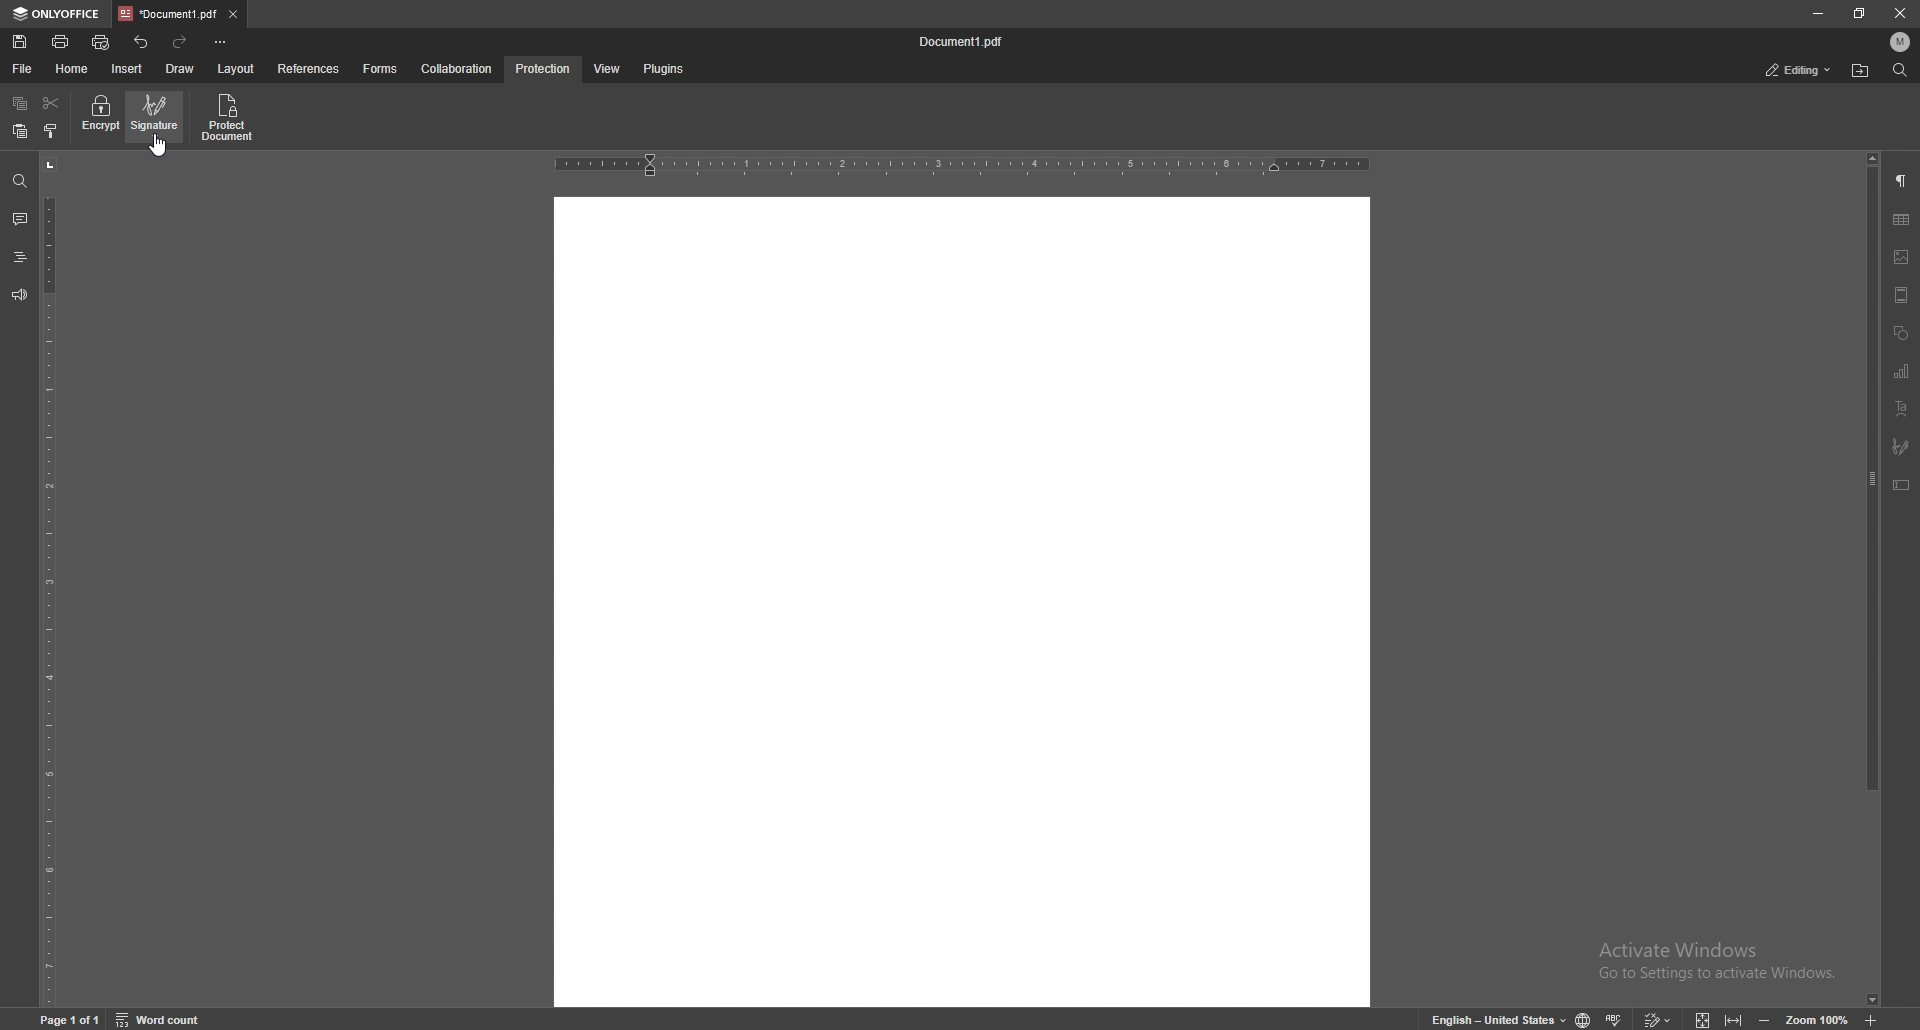 This screenshot has height=1030, width=1920. I want to click on text art, so click(1901, 410).